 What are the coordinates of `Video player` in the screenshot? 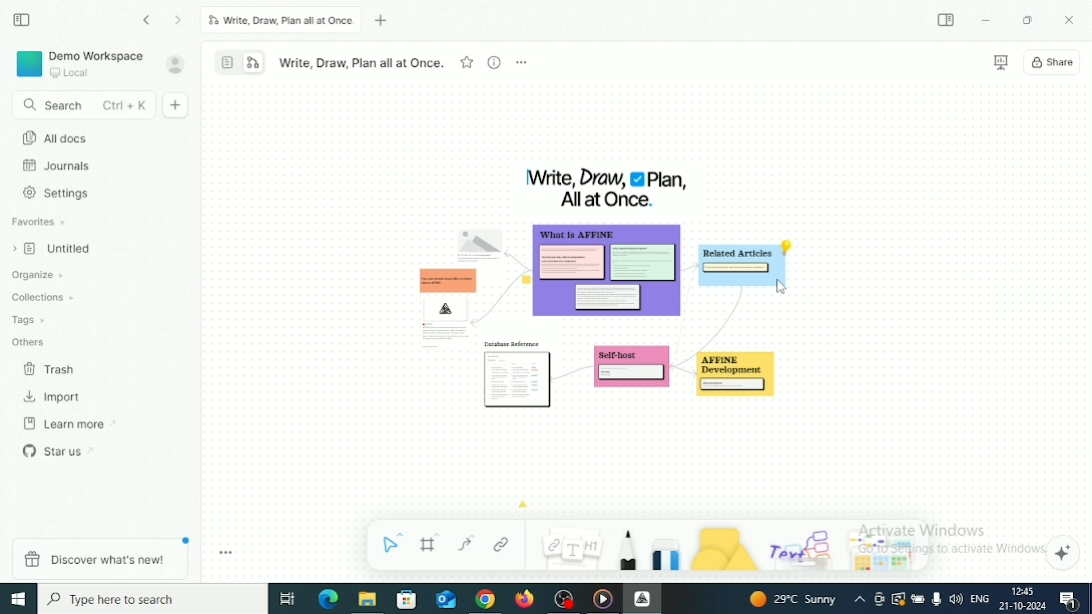 It's located at (603, 599).